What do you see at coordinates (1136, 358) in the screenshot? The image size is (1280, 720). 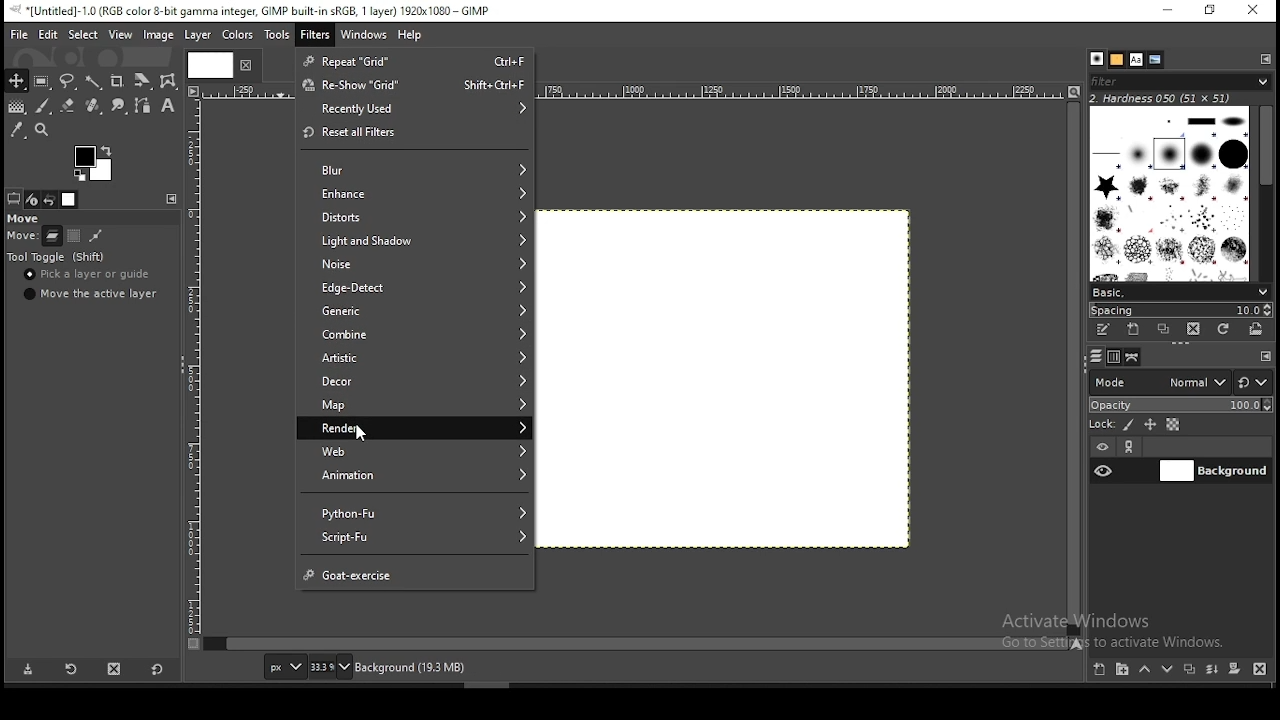 I see `paths` at bounding box center [1136, 358].